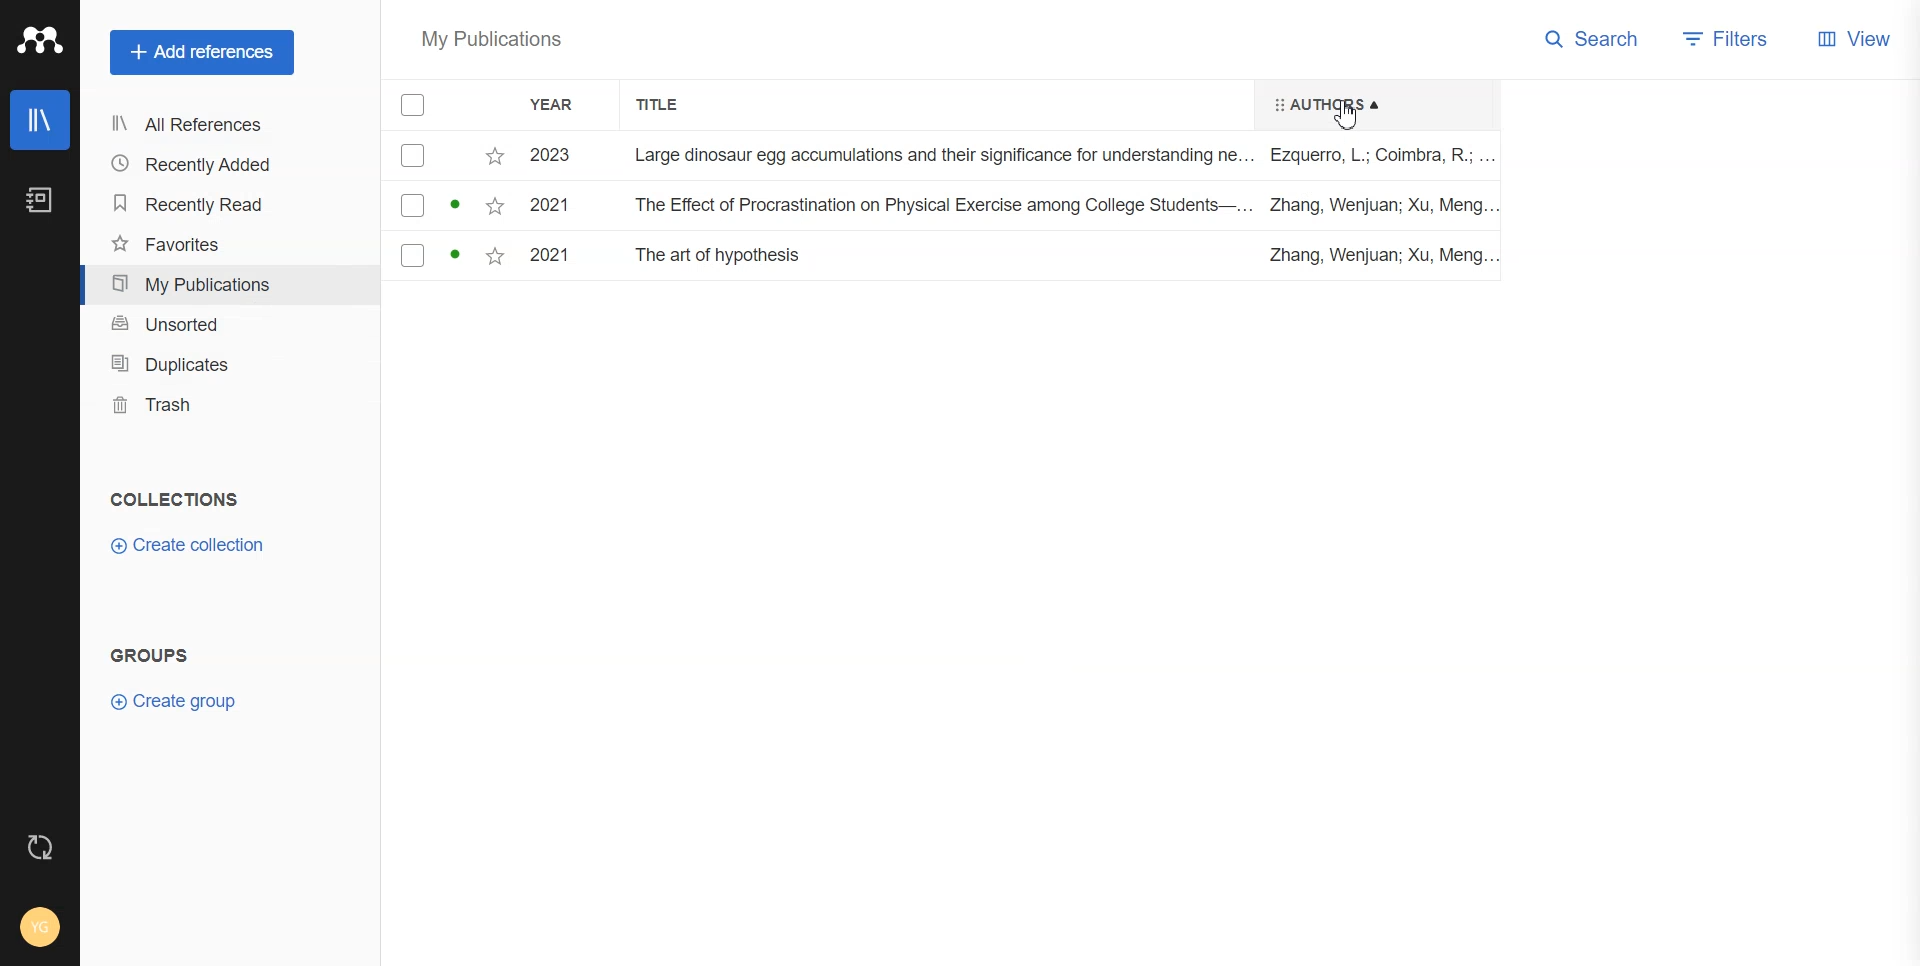 The image size is (1920, 966). I want to click on My Publication, so click(222, 284).